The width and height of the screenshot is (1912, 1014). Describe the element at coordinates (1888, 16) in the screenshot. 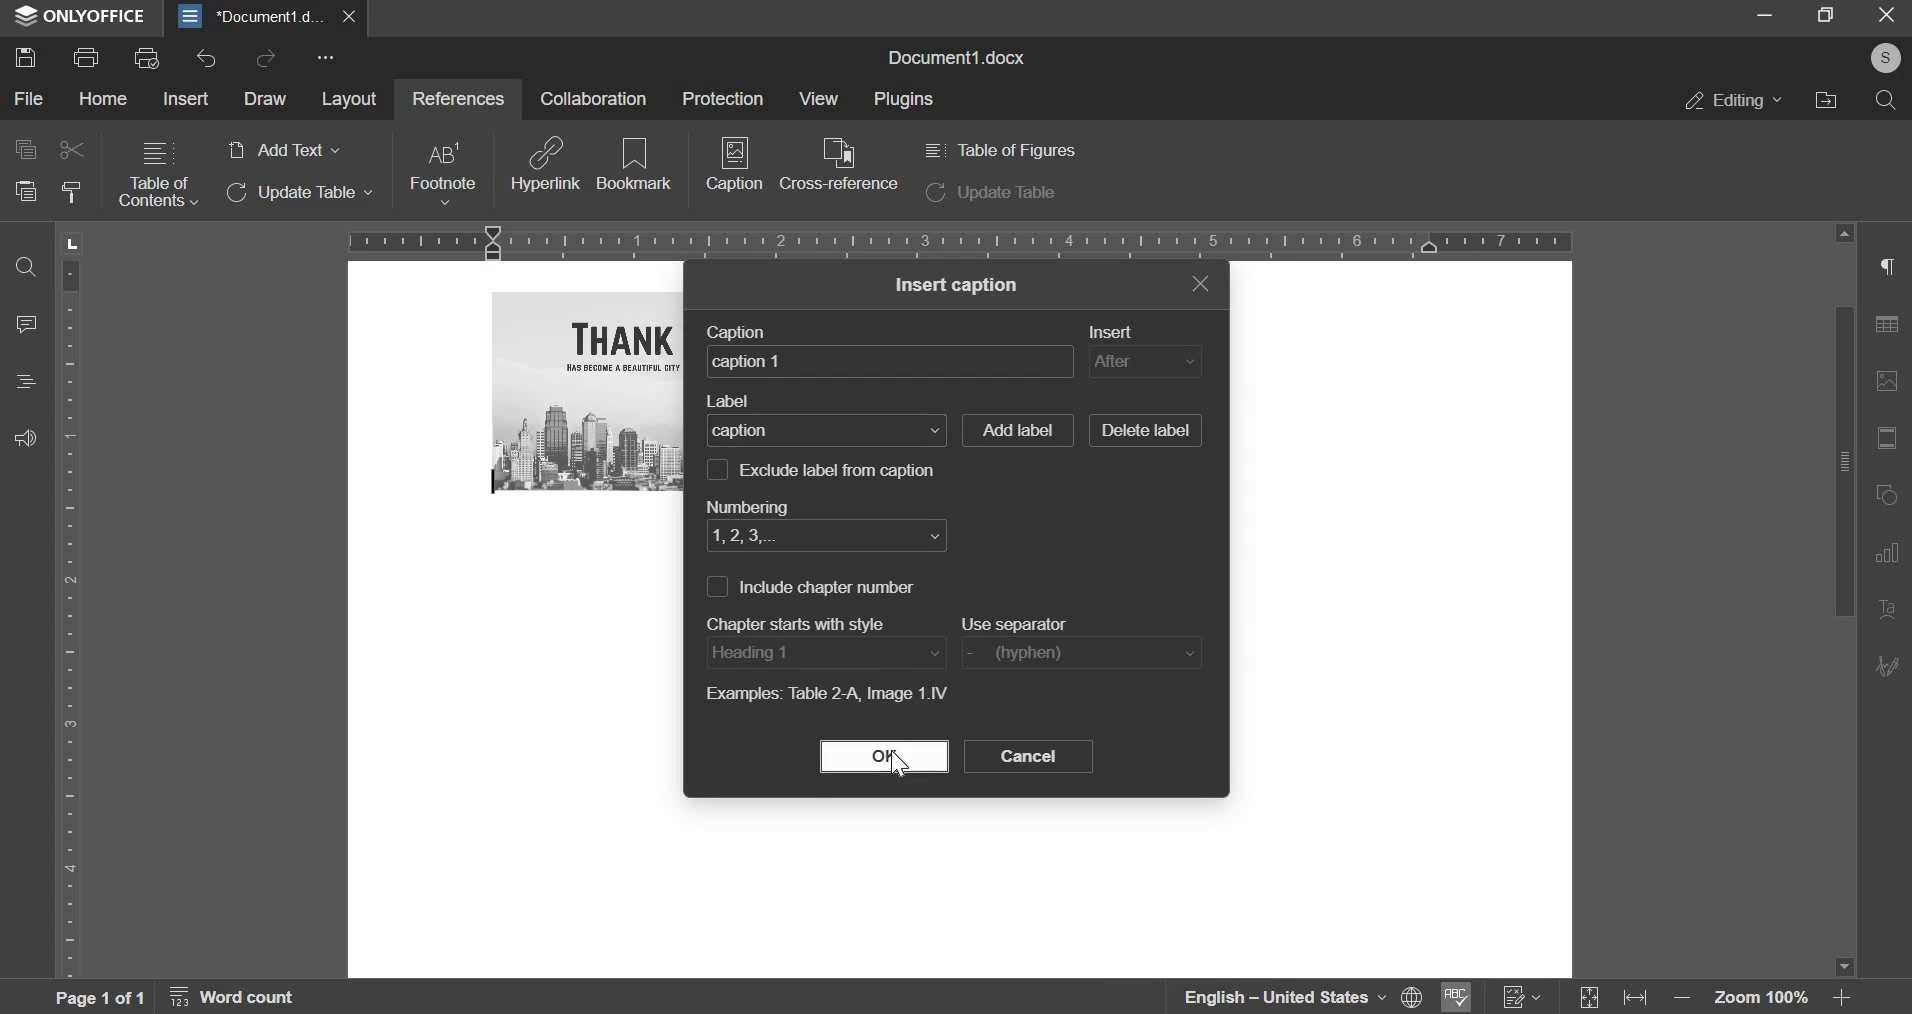

I see `exit` at that location.